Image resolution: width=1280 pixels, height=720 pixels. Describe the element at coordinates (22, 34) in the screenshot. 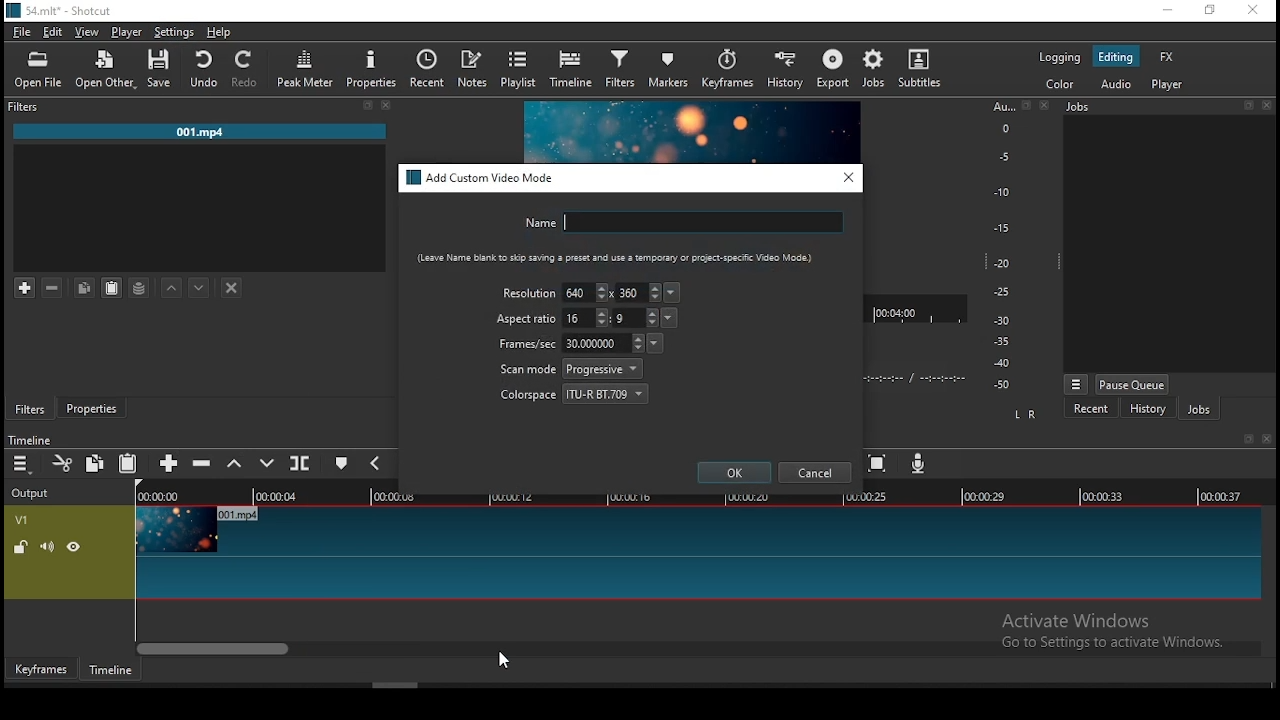

I see `file` at that location.